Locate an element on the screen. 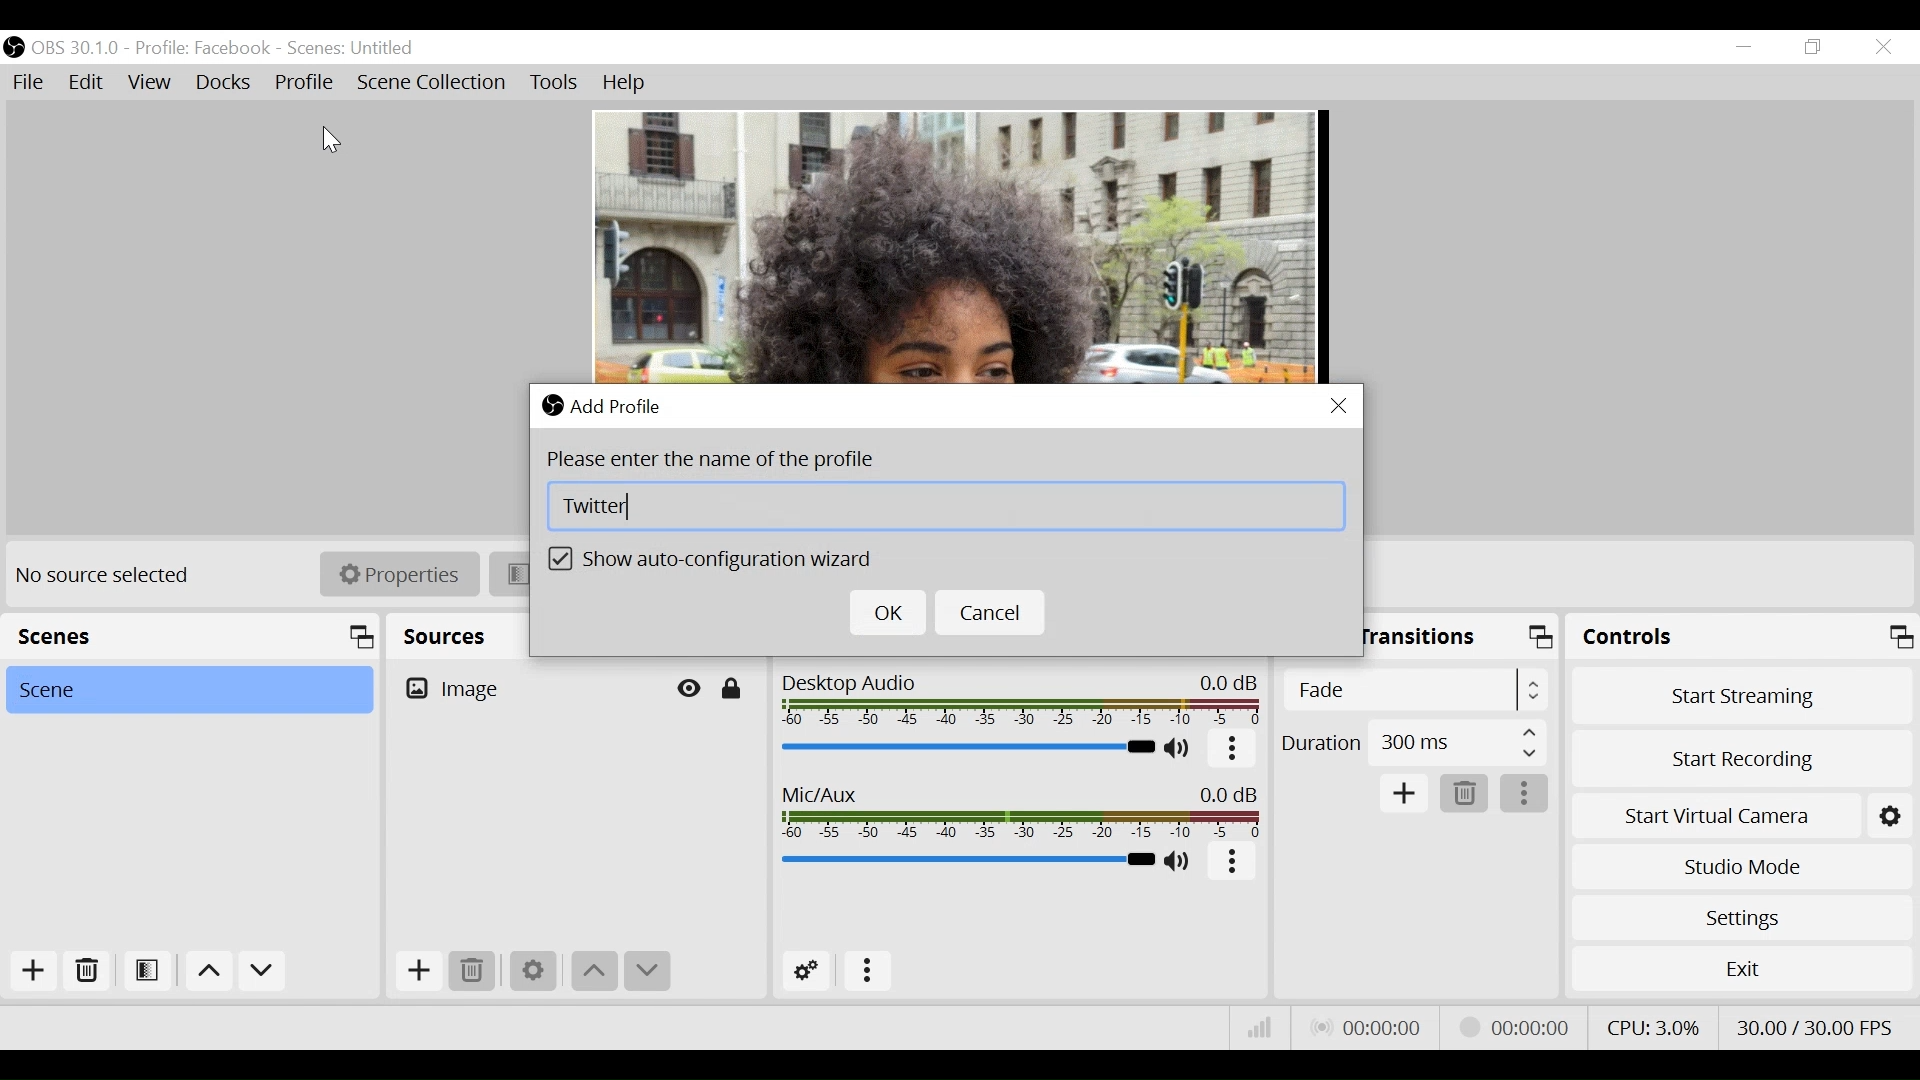 The height and width of the screenshot is (1080, 1920). Cancel is located at coordinates (995, 613).